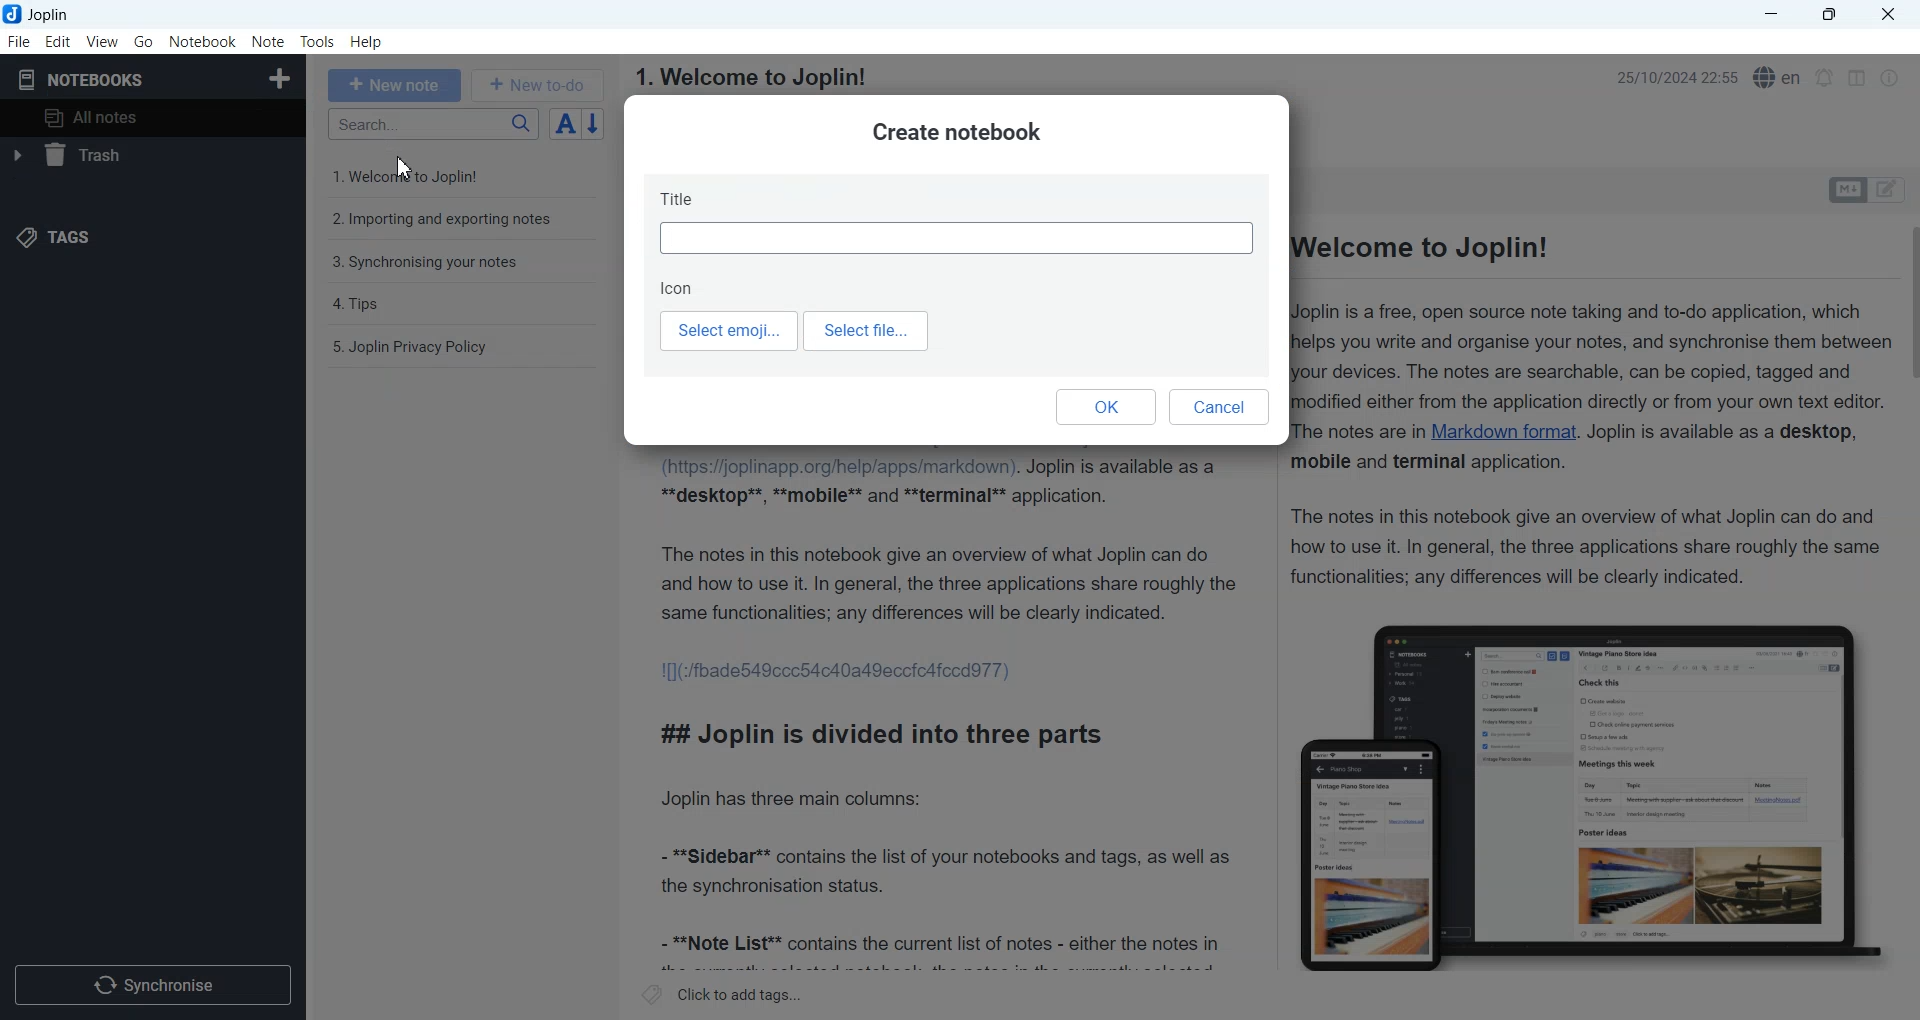  What do you see at coordinates (1771, 15) in the screenshot?
I see `Minimize` at bounding box center [1771, 15].